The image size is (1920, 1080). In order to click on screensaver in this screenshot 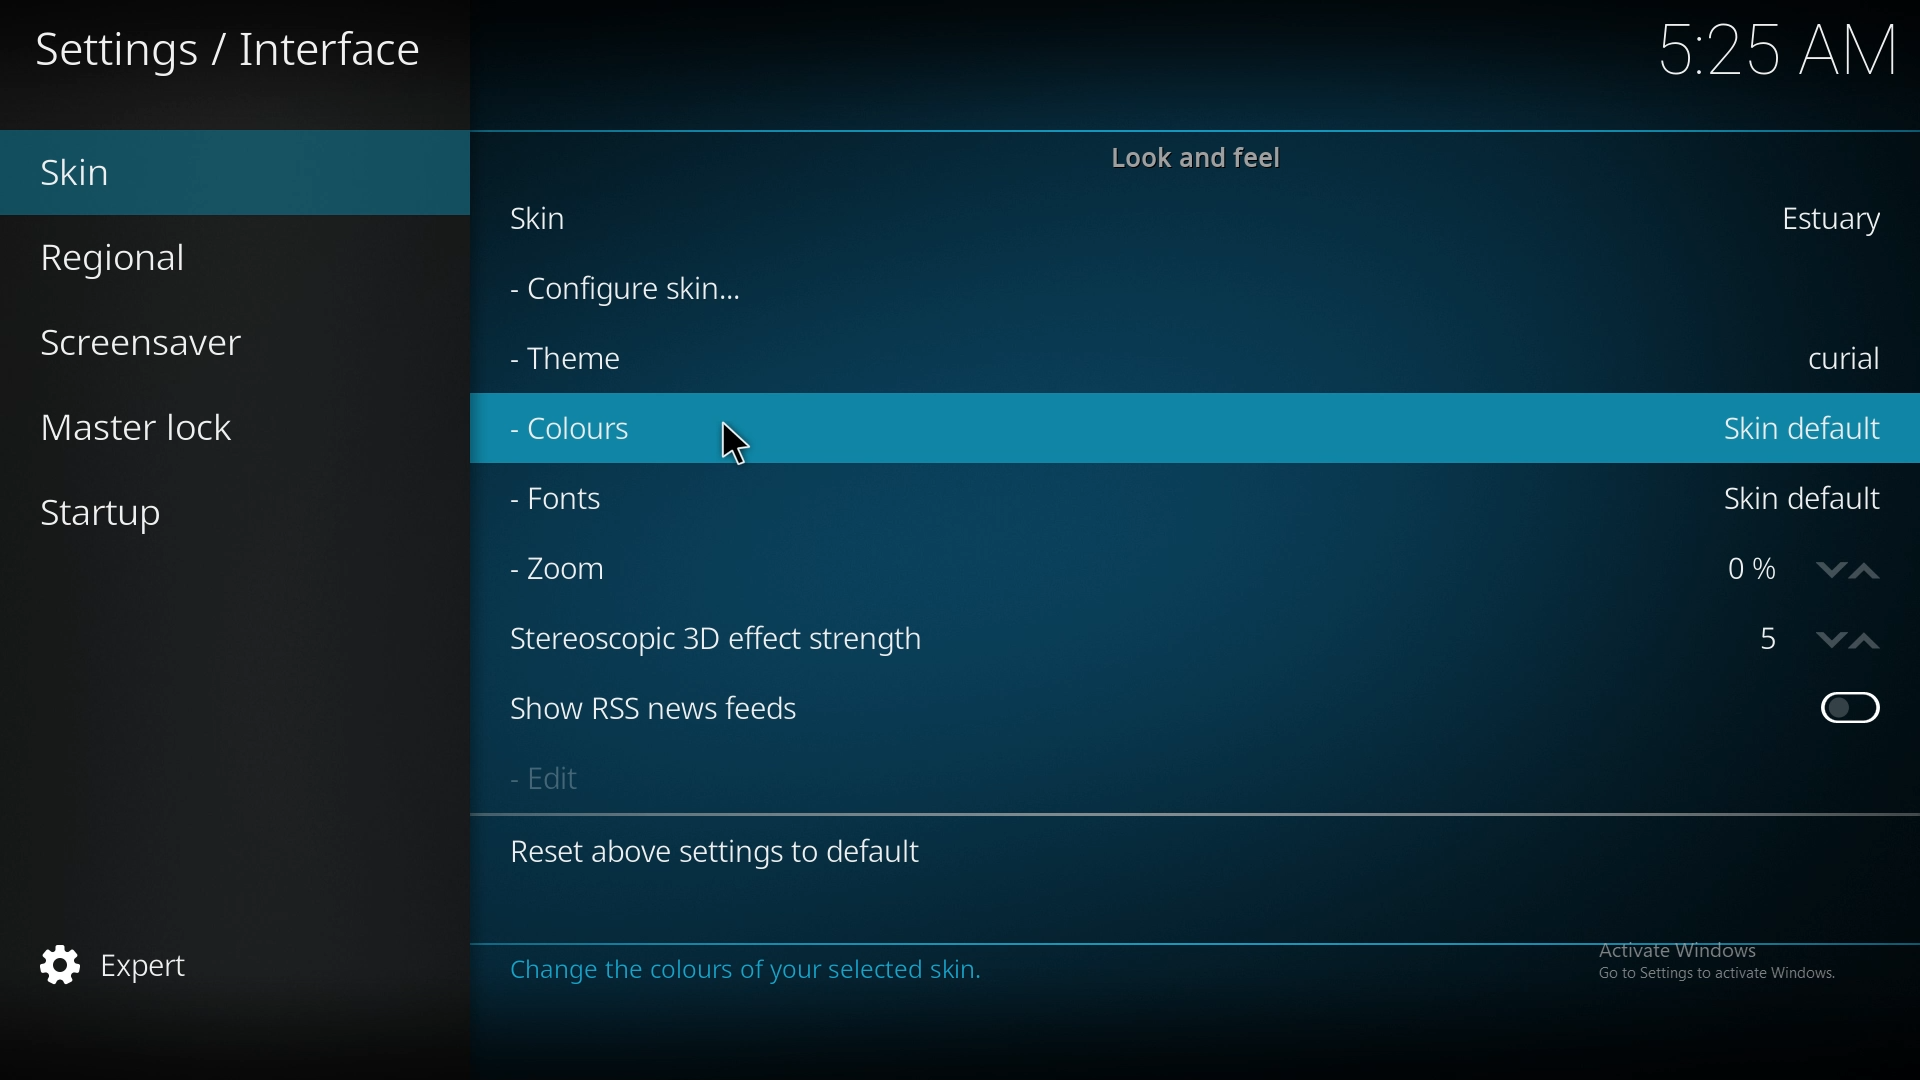, I will do `click(180, 345)`.